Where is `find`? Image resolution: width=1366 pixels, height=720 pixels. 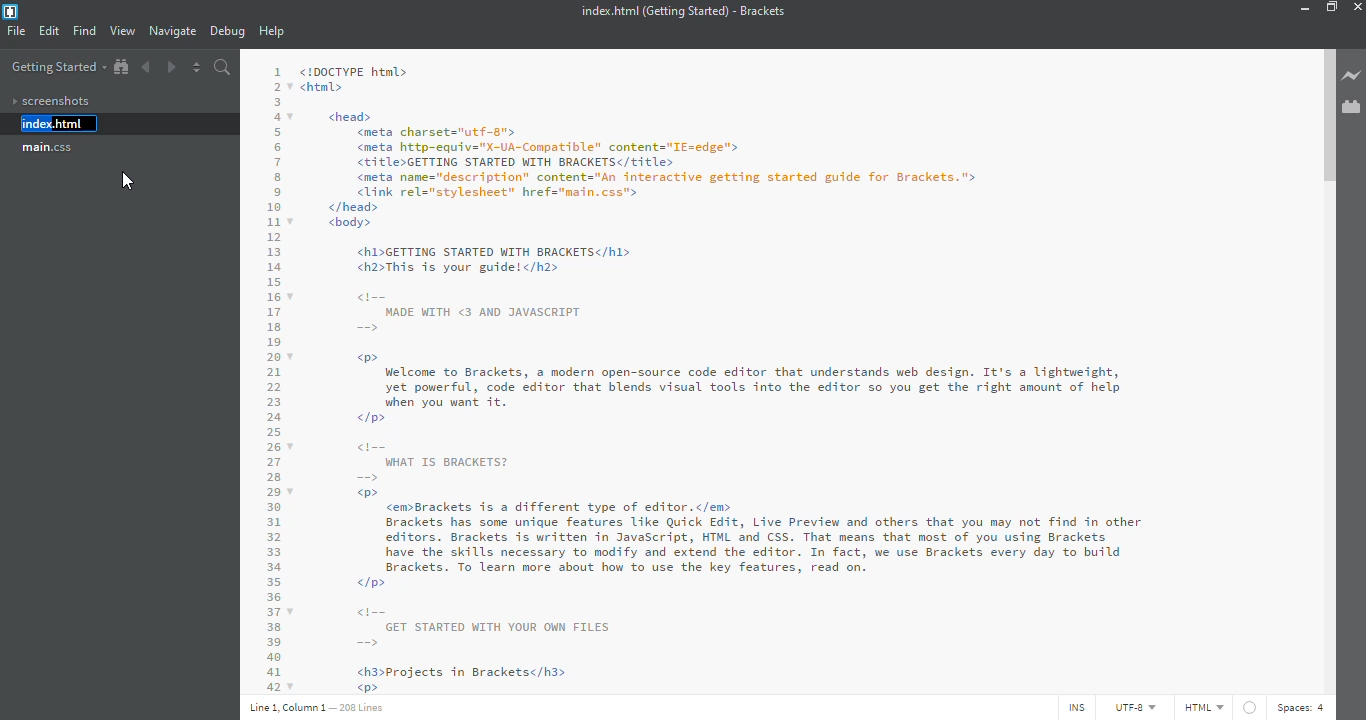
find is located at coordinates (85, 30).